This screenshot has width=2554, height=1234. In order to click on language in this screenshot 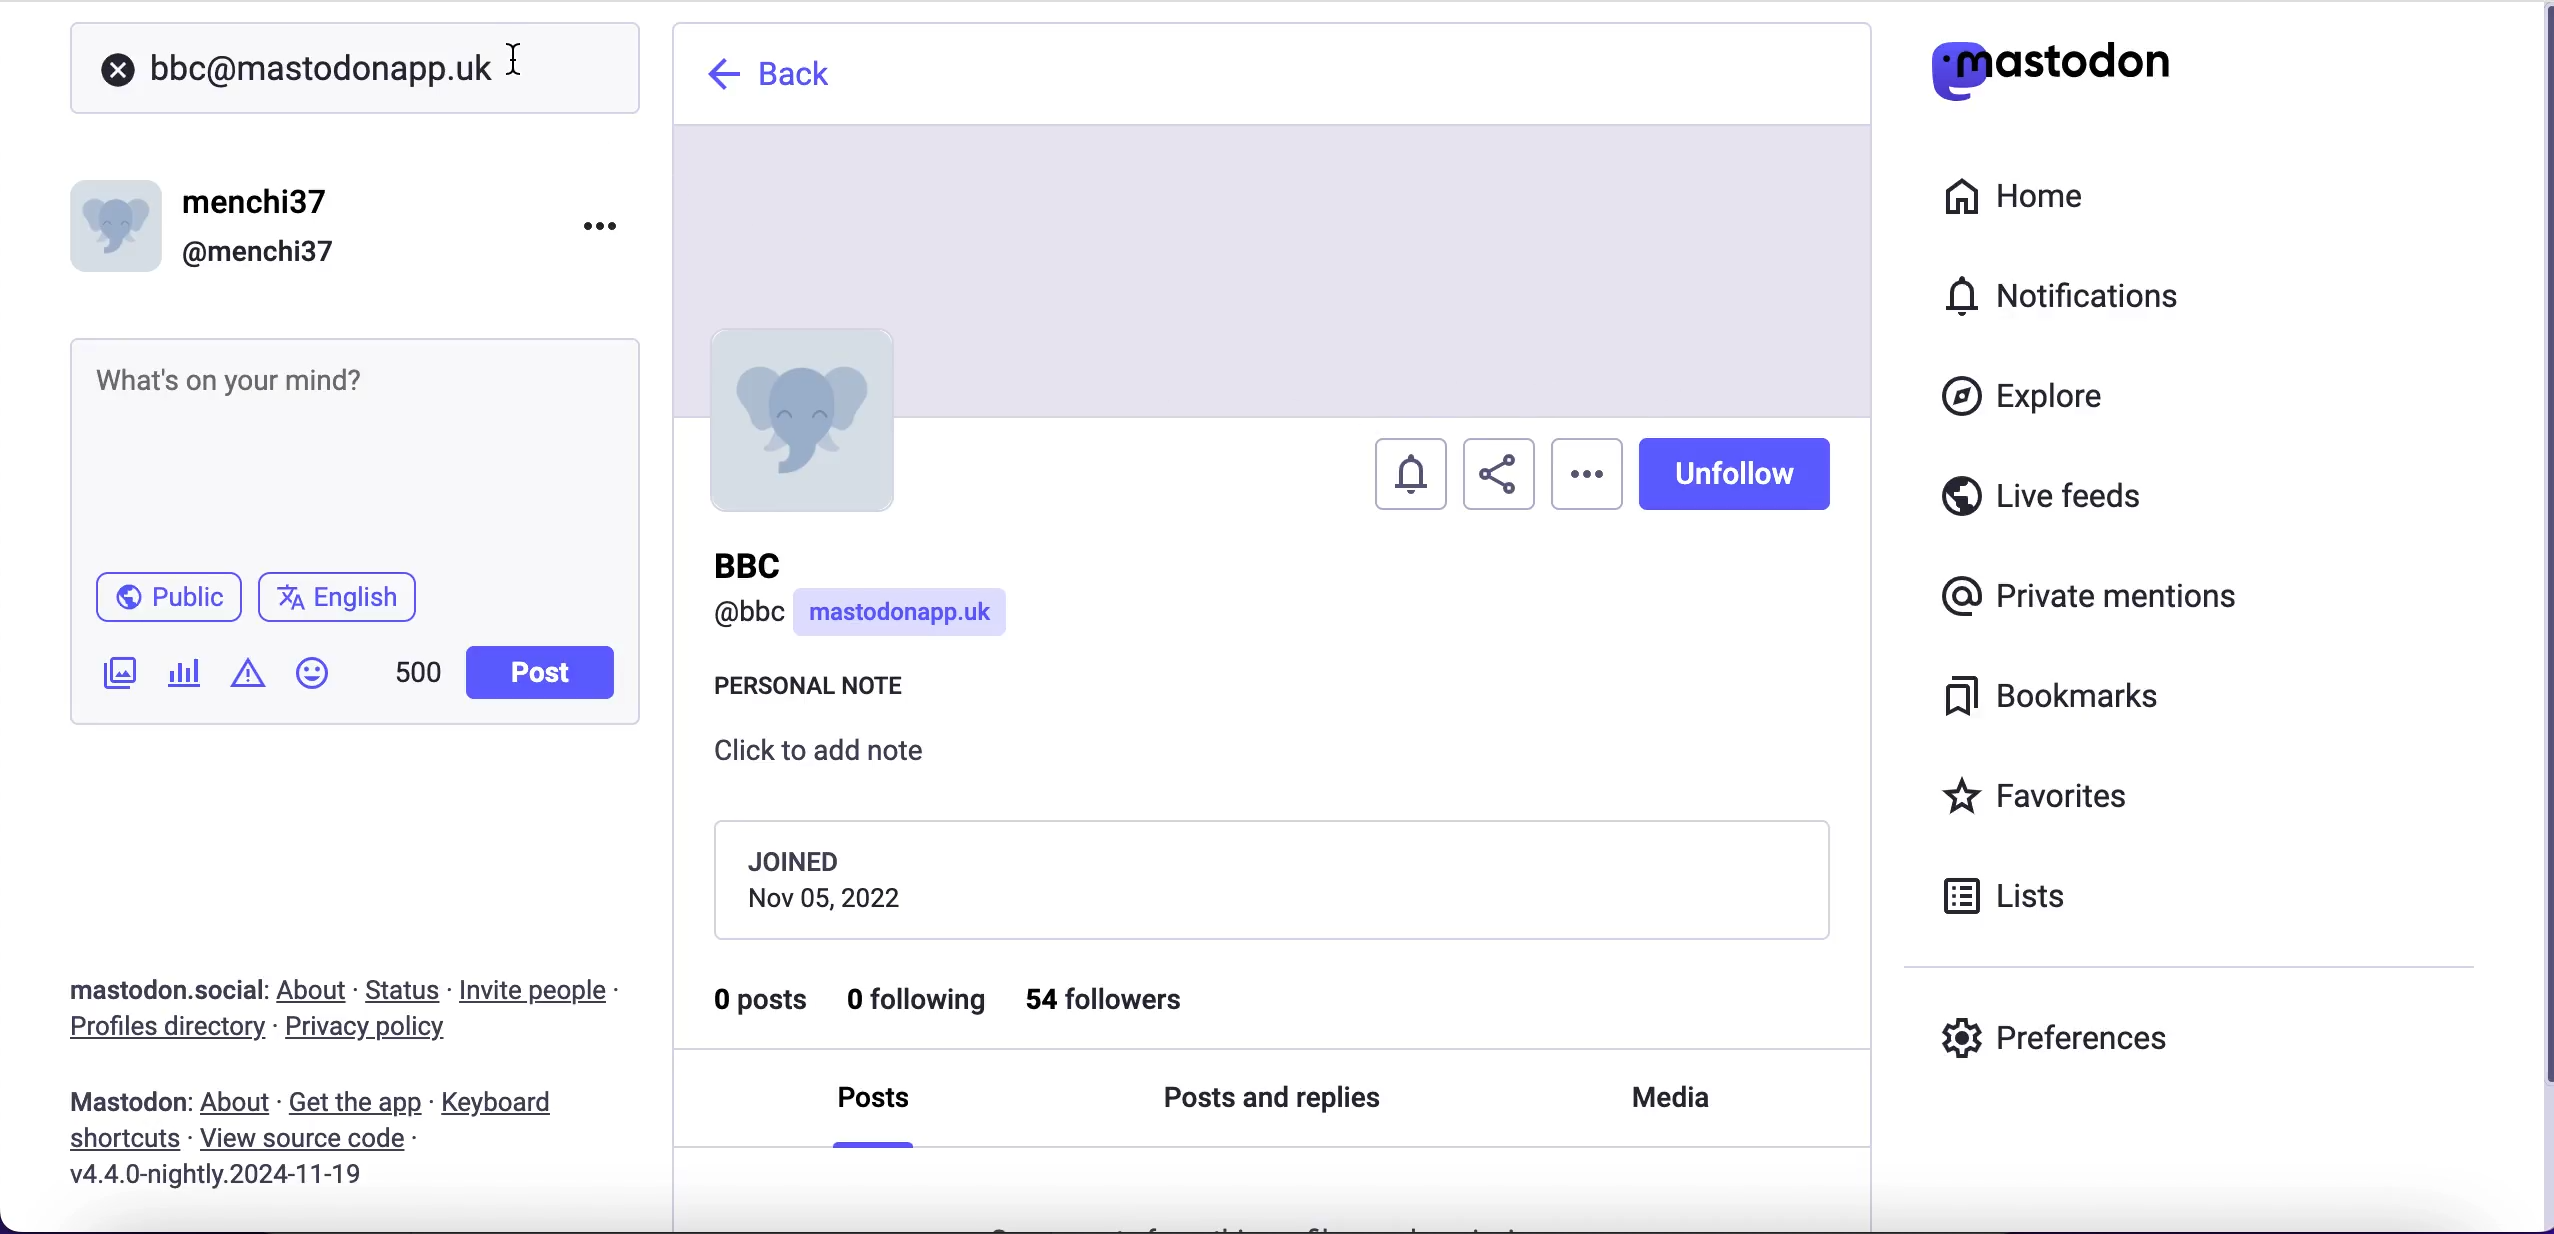, I will do `click(346, 605)`.